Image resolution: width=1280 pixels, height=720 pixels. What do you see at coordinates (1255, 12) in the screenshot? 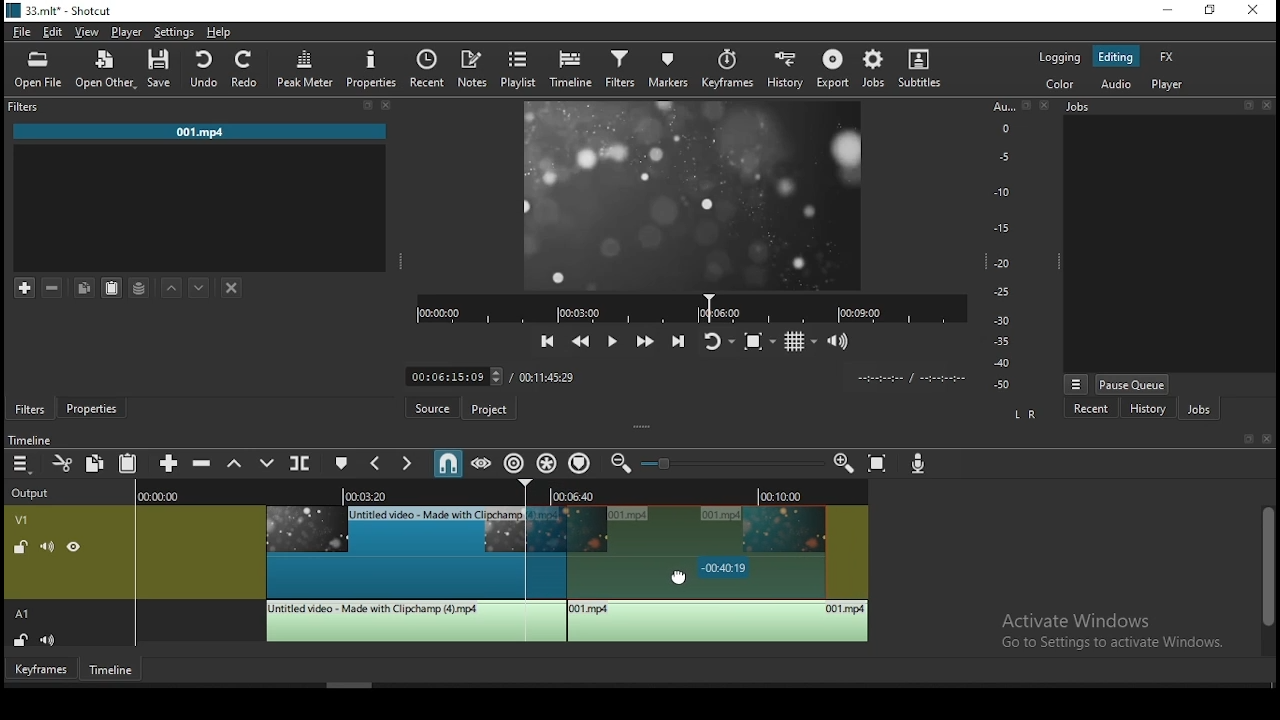
I see `close window` at bounding box center [1255, 12].